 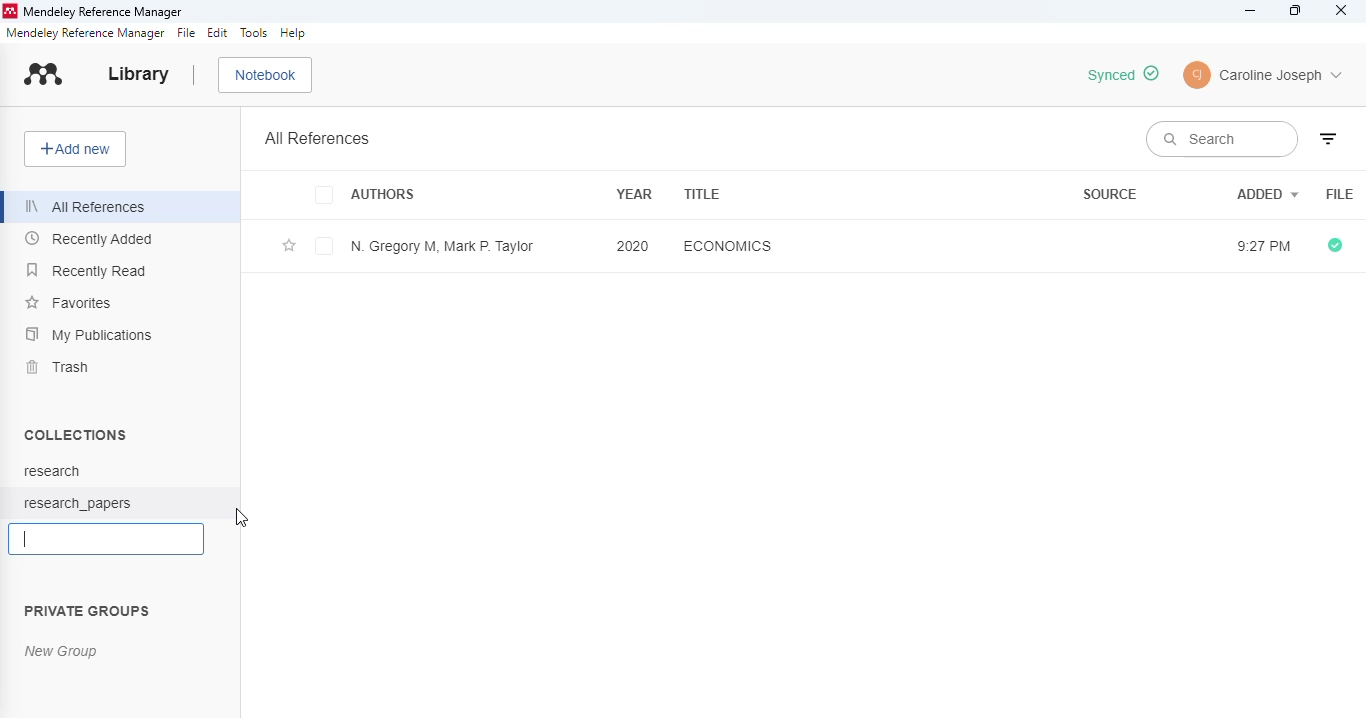 What do you see at coordinates (75, 149) in the screenshot?
I see `add new` at bounding box center [75, 149].